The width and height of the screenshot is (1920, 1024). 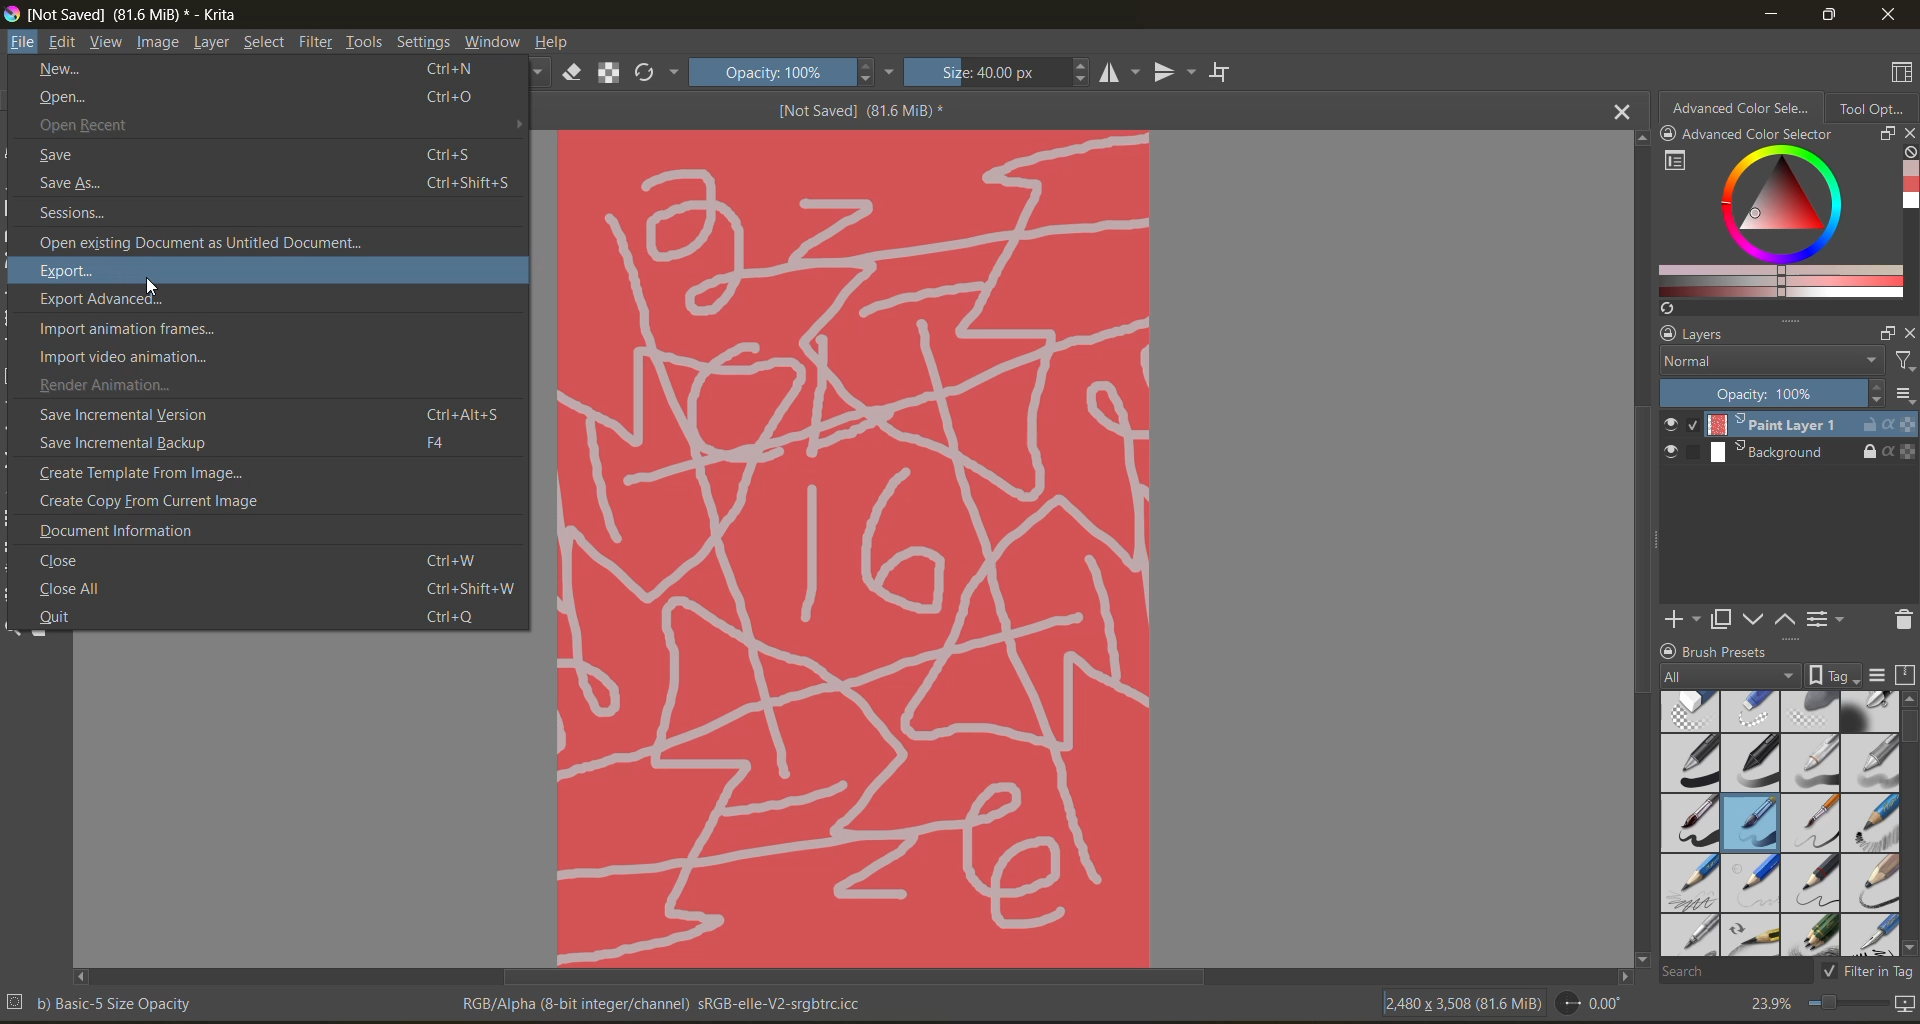 I want to click on set eraser mode, so click(x=573, y=71).